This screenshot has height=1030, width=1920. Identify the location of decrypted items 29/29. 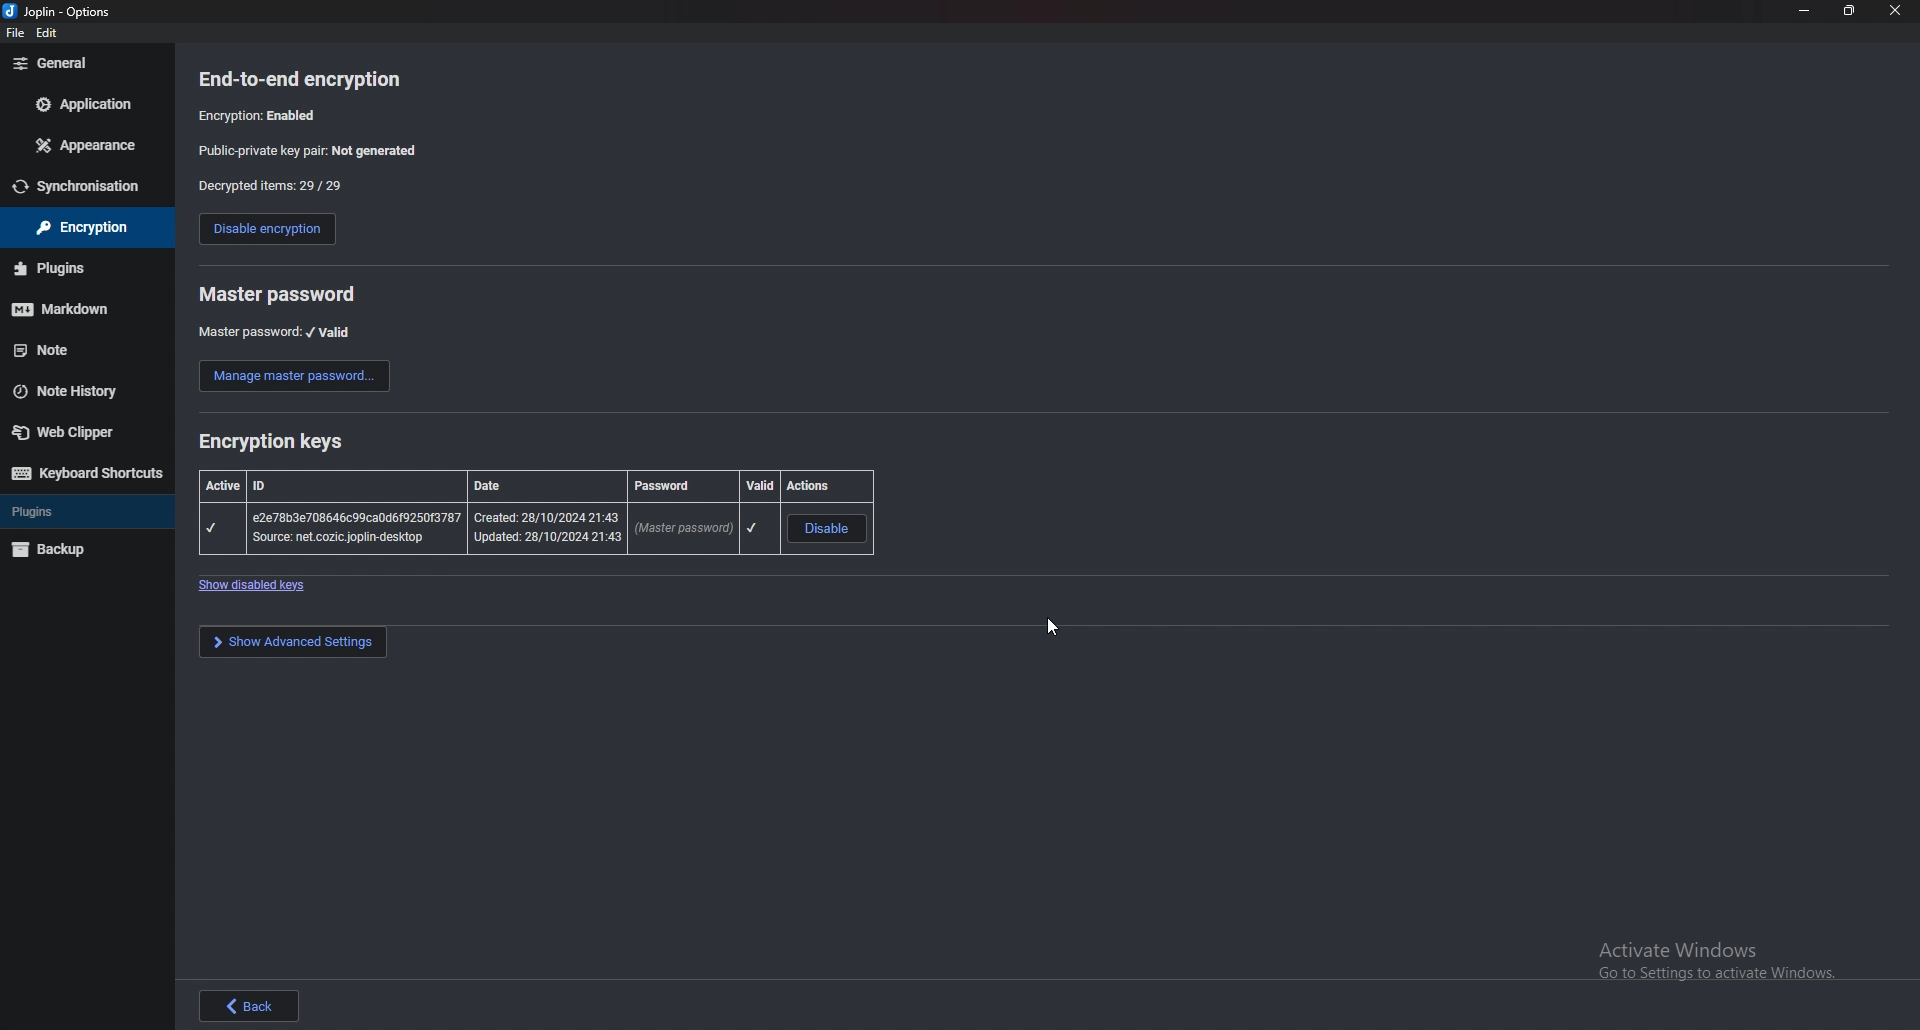
(271, 187).